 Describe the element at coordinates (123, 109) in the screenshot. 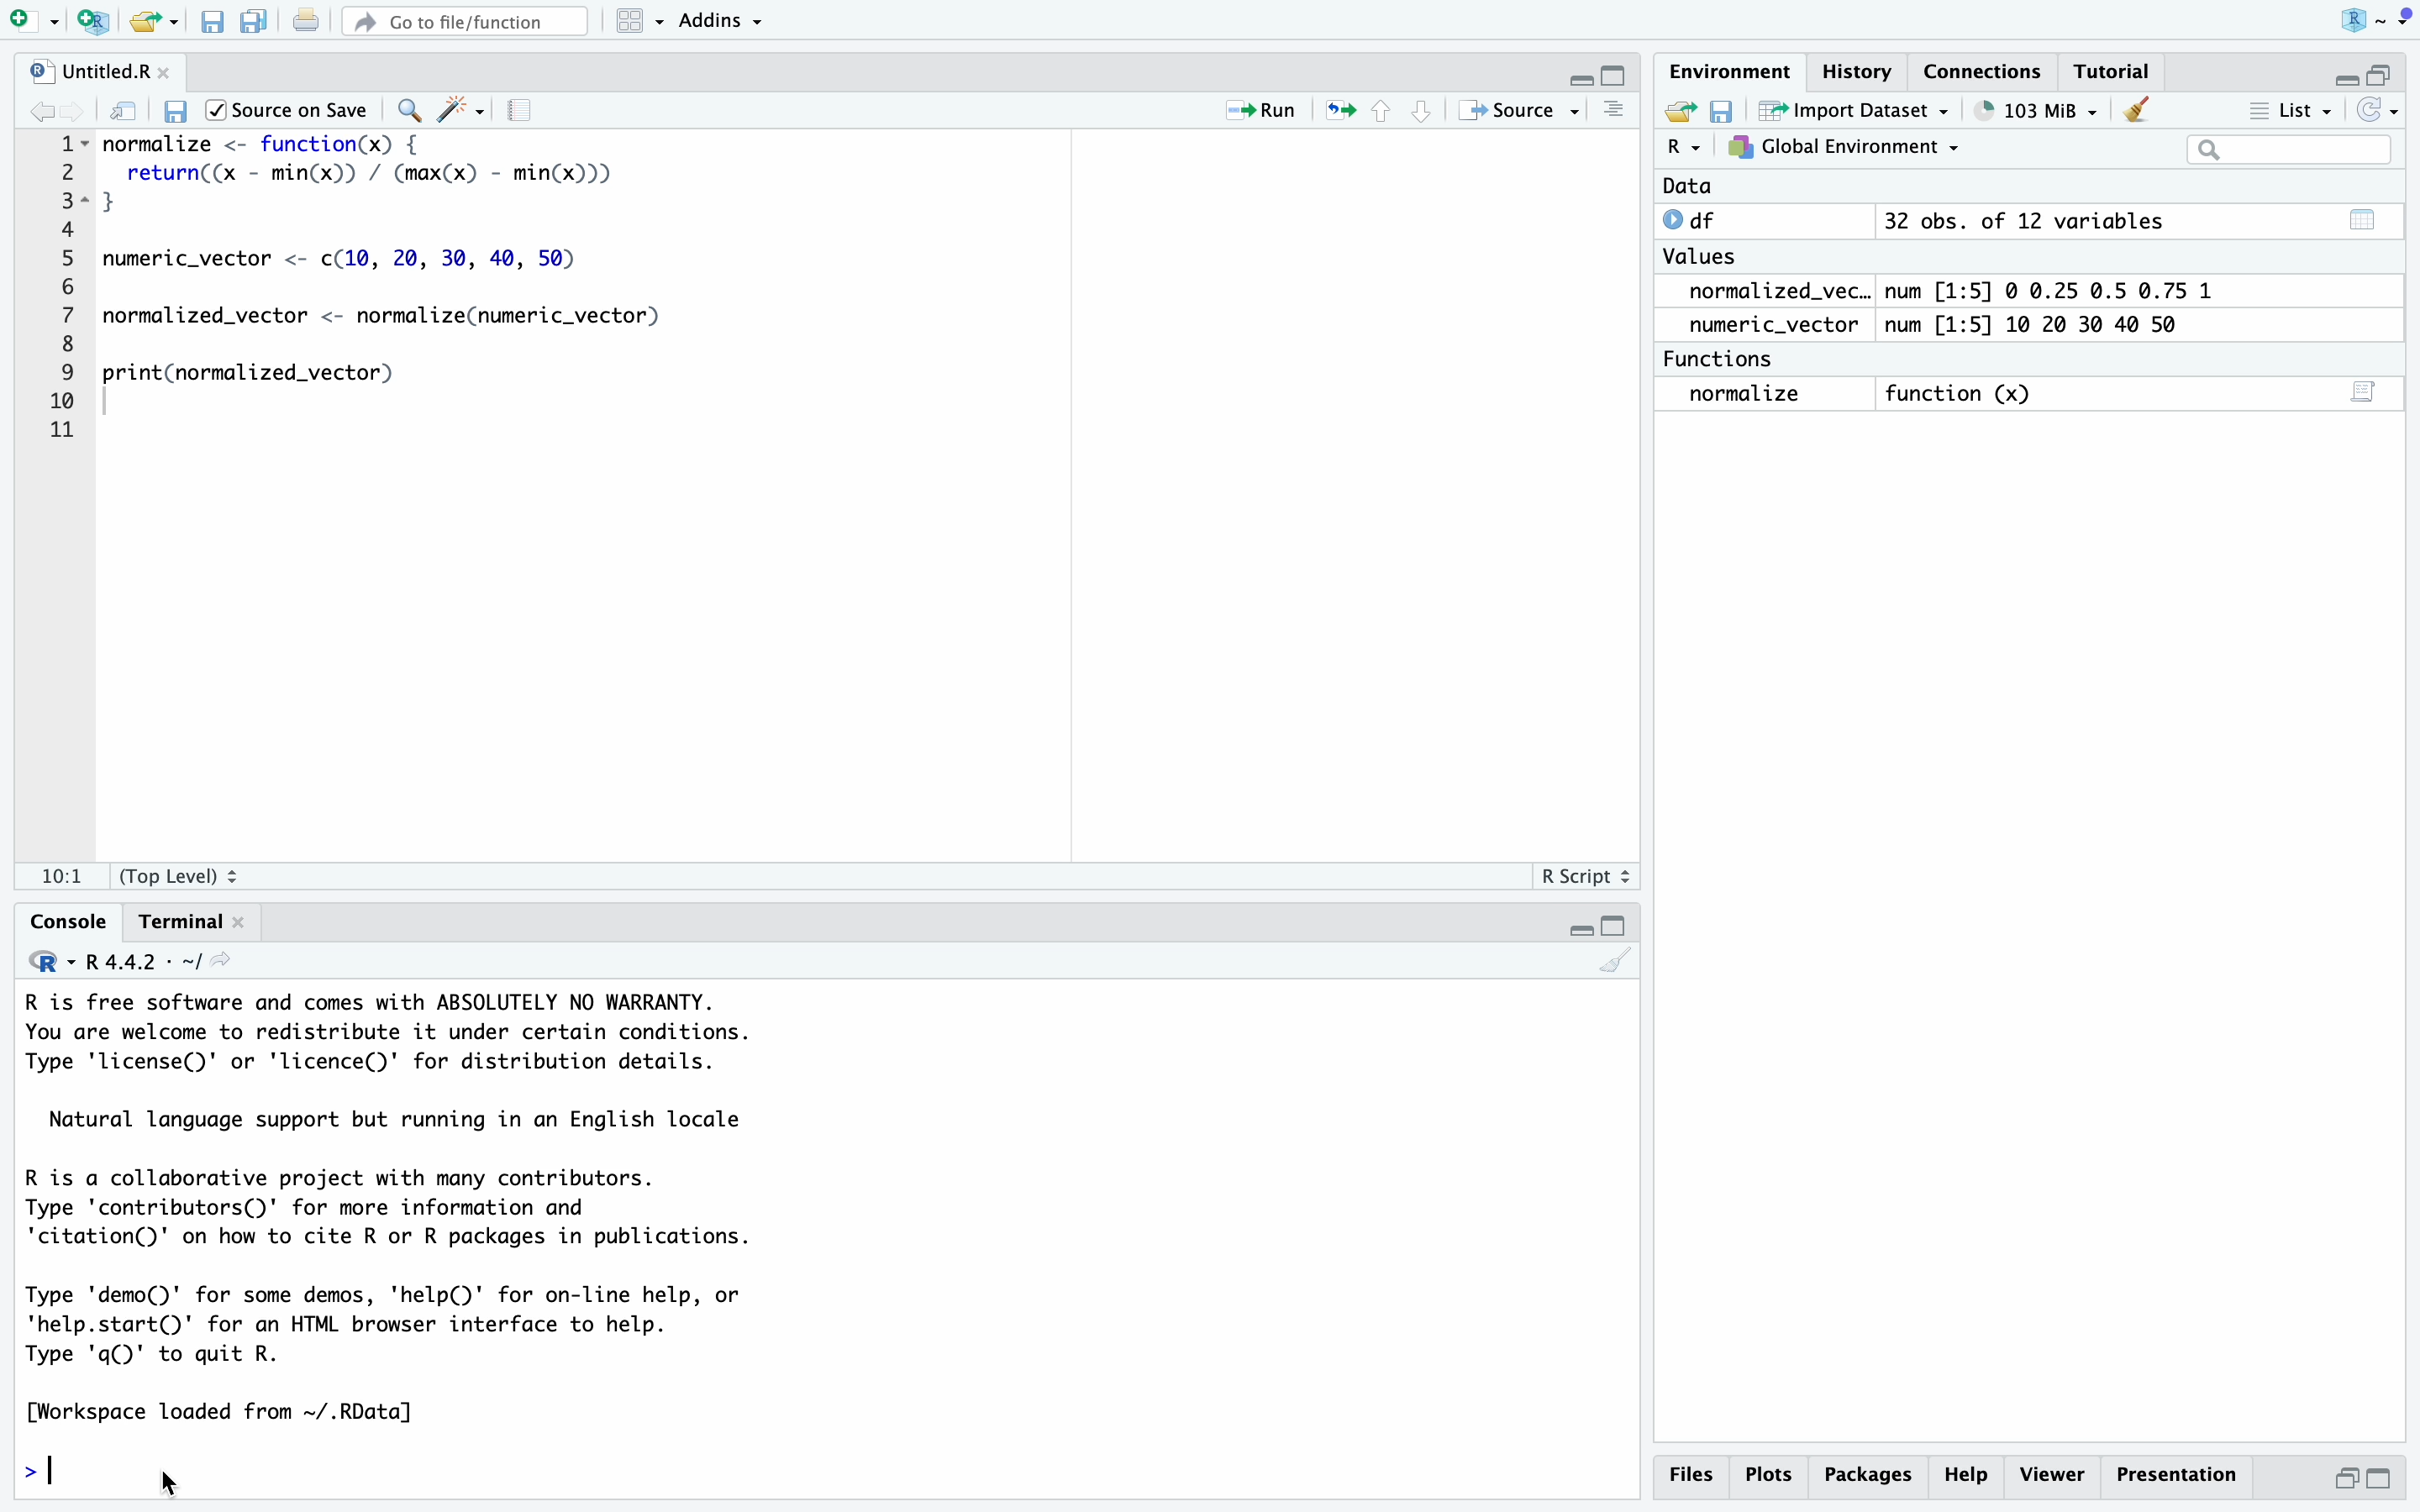

I see `Show in new window` at that location.